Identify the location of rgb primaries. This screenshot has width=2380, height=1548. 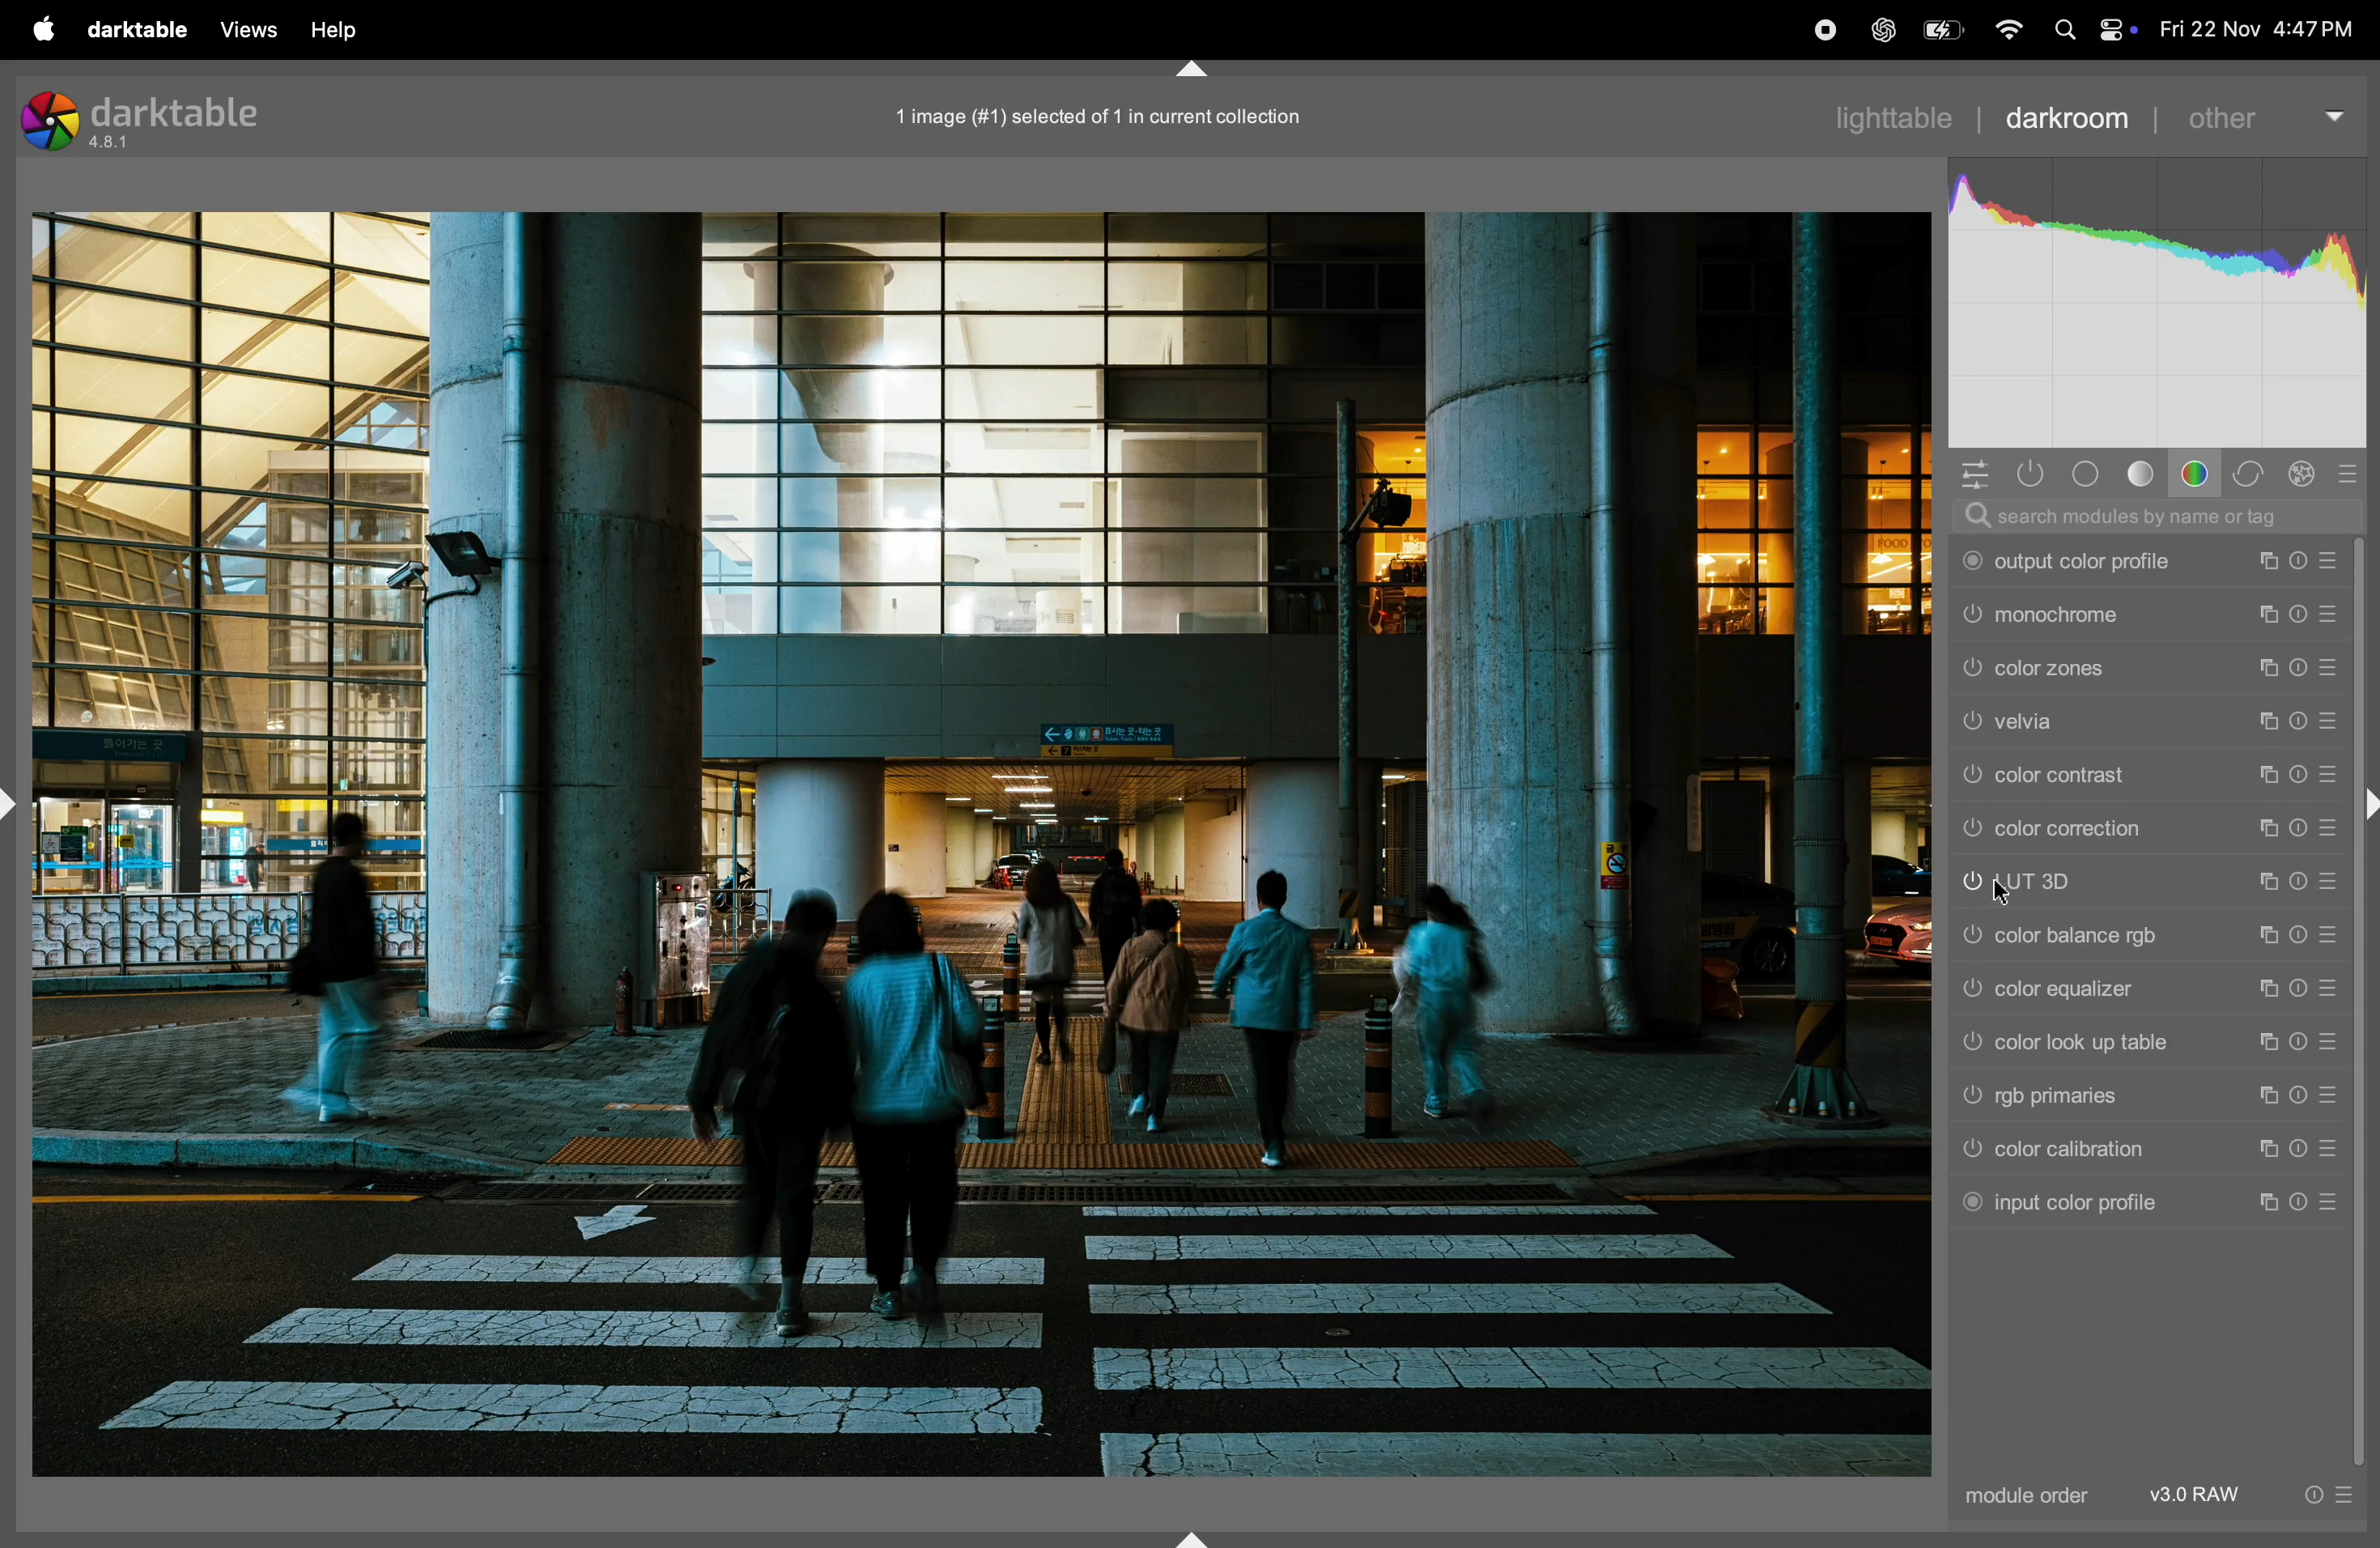
(2092, 1098).